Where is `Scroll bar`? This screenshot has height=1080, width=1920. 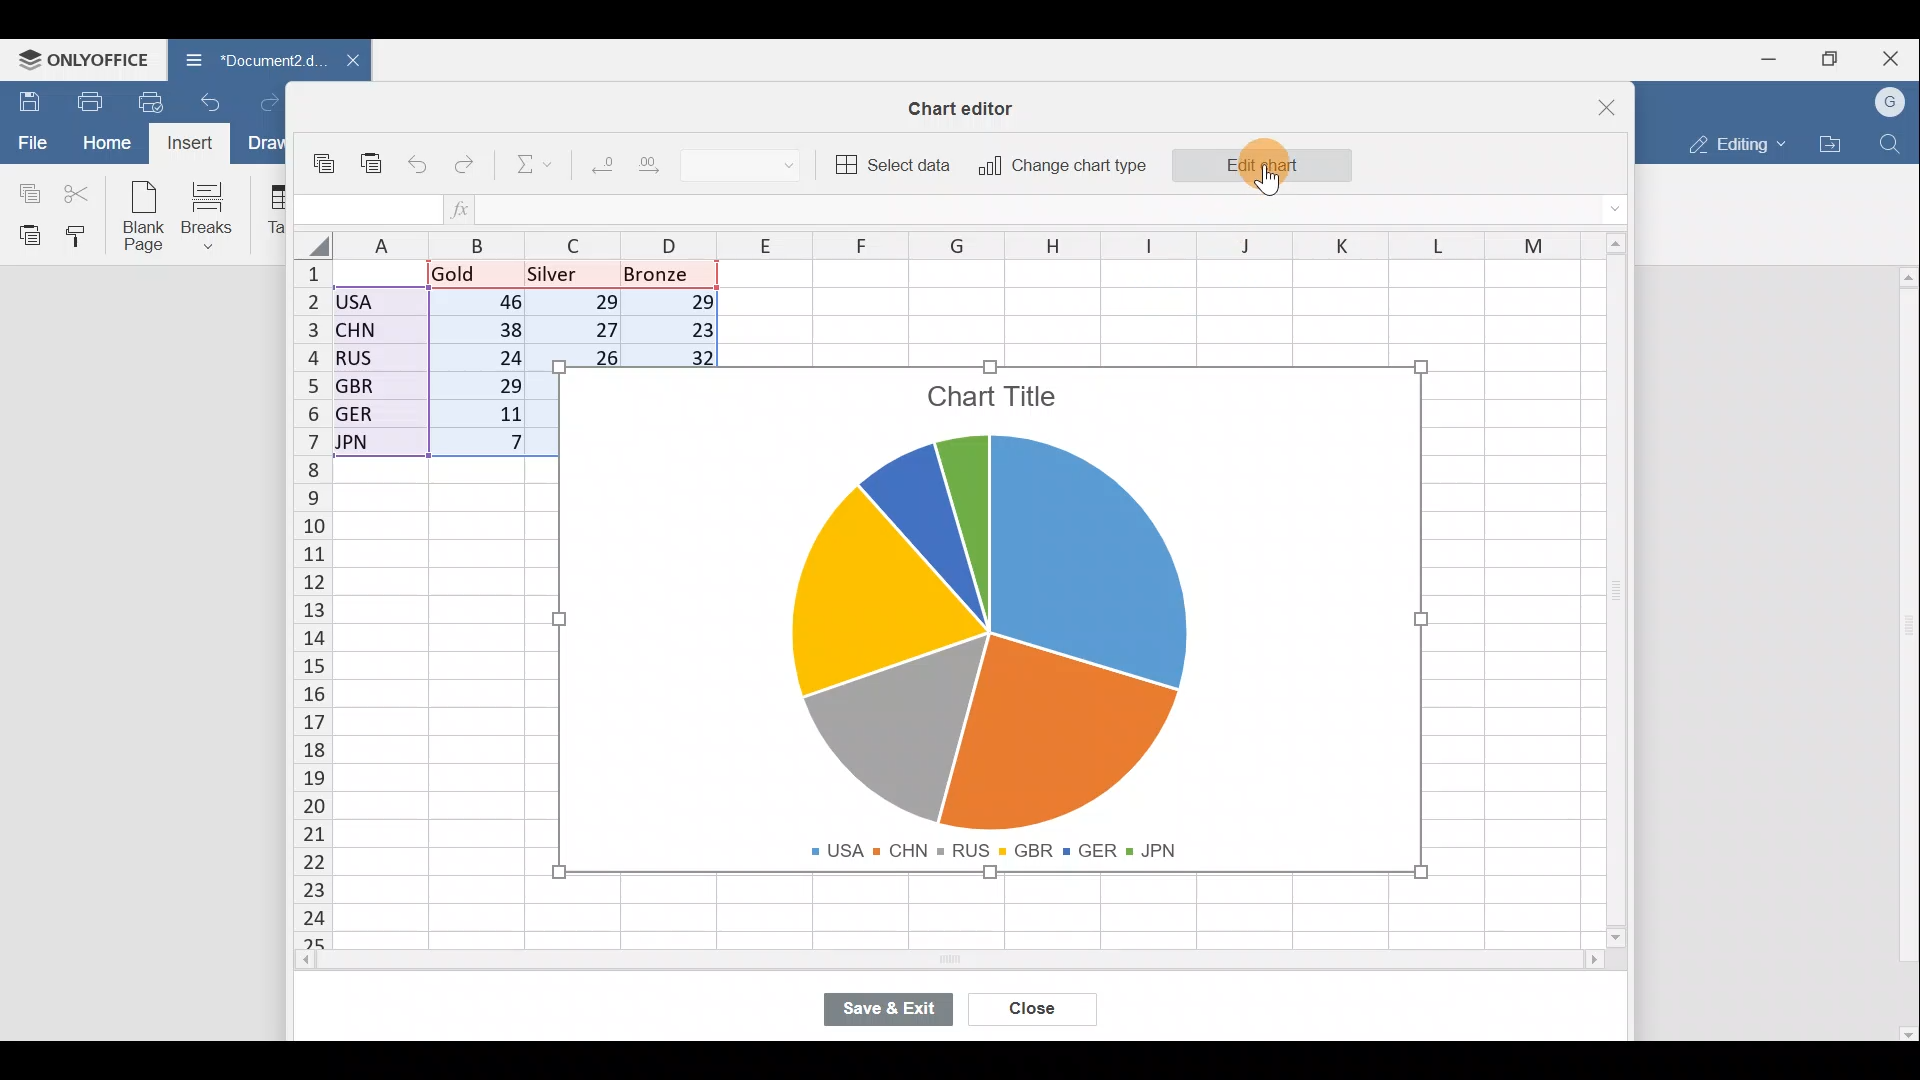
Scroll bar is located at coordinates (1902, 646).